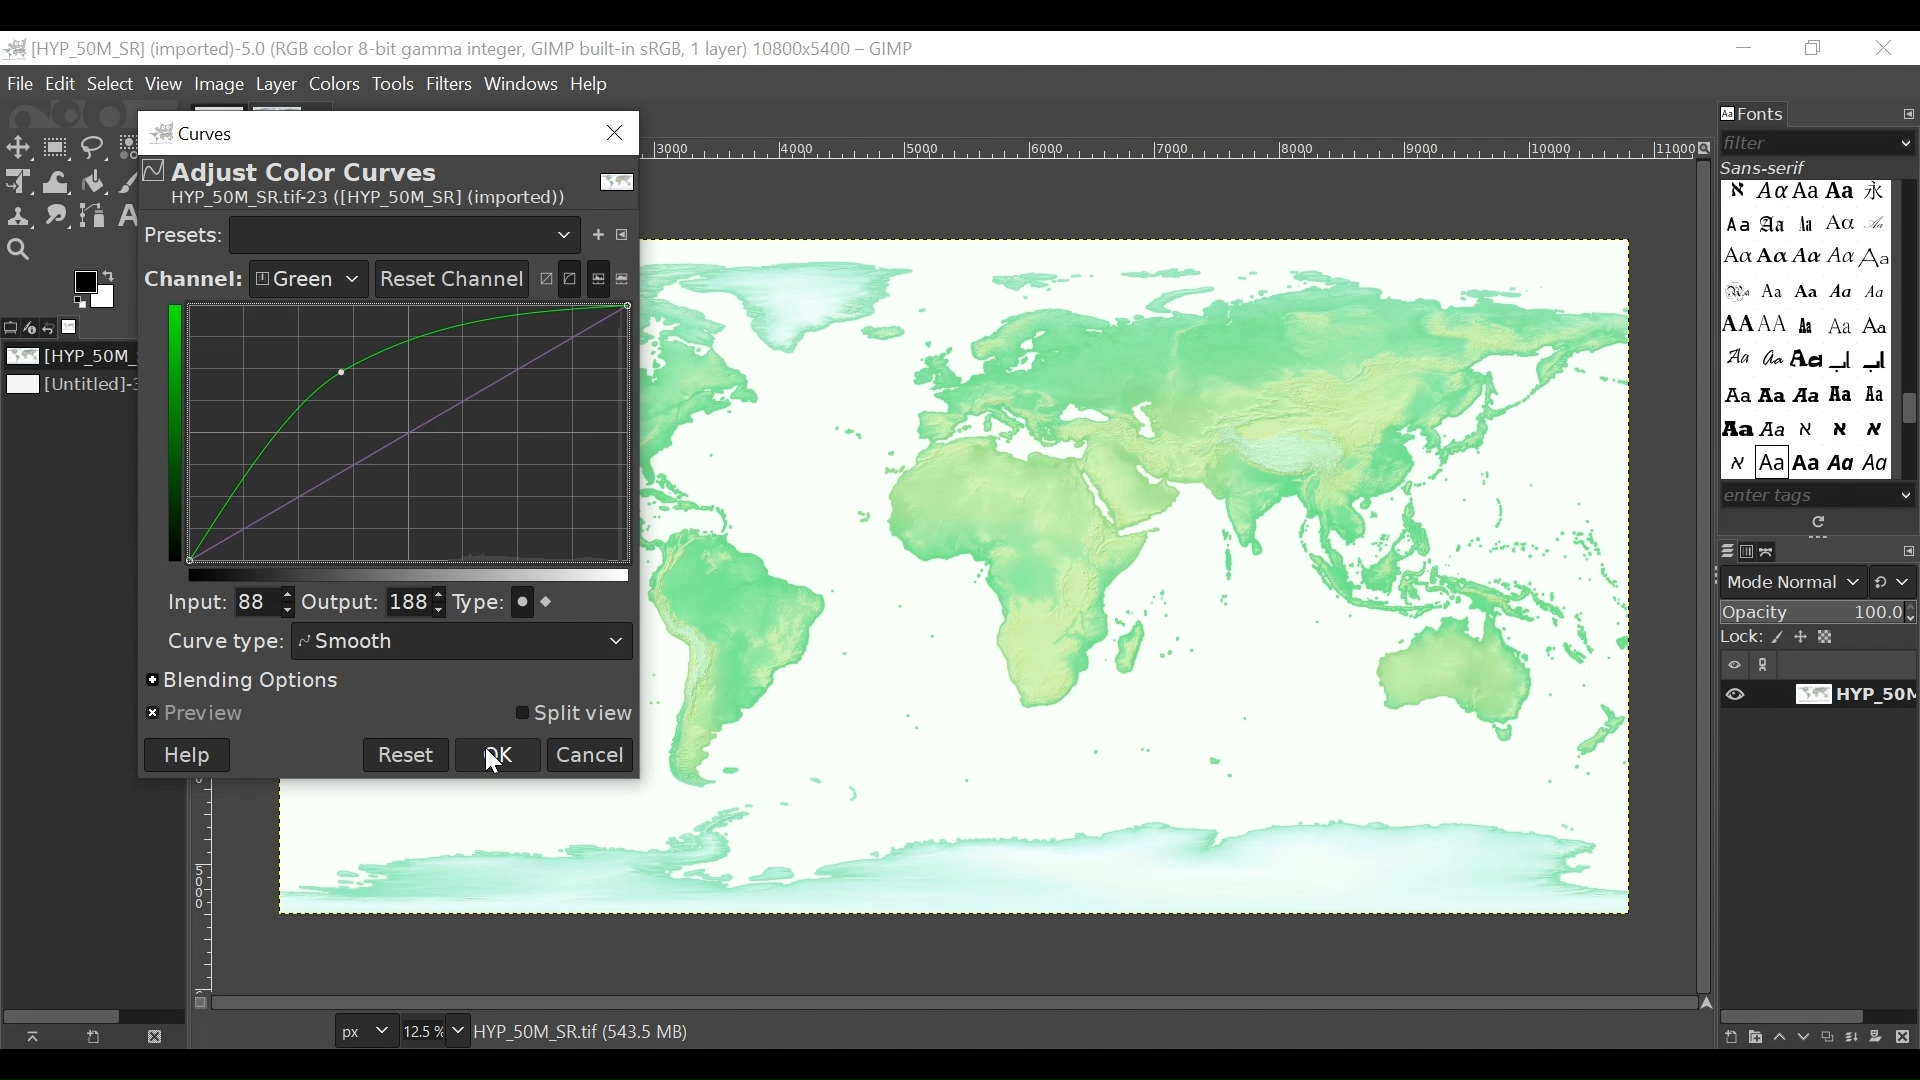  I want to click on Field, so click(417, 603).